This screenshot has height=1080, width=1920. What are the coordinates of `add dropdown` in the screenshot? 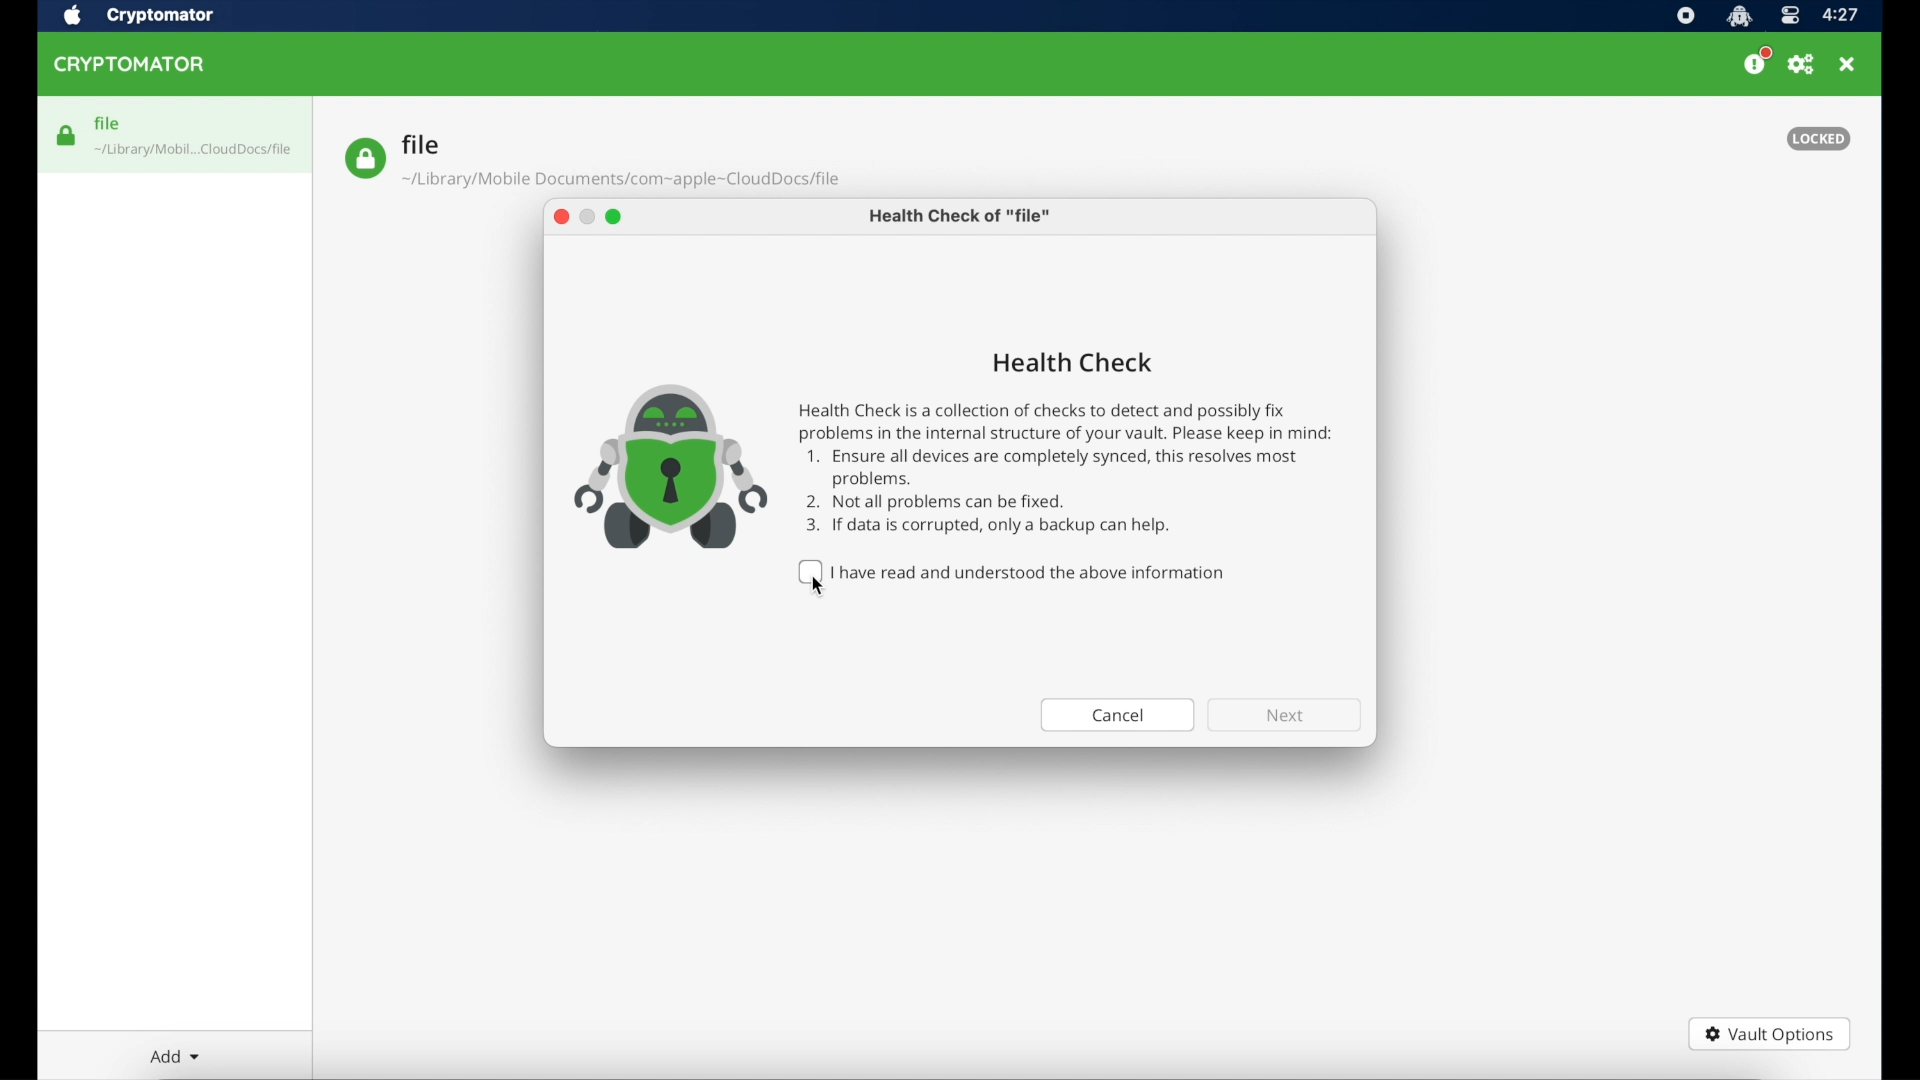 It's located at (172, 1056).